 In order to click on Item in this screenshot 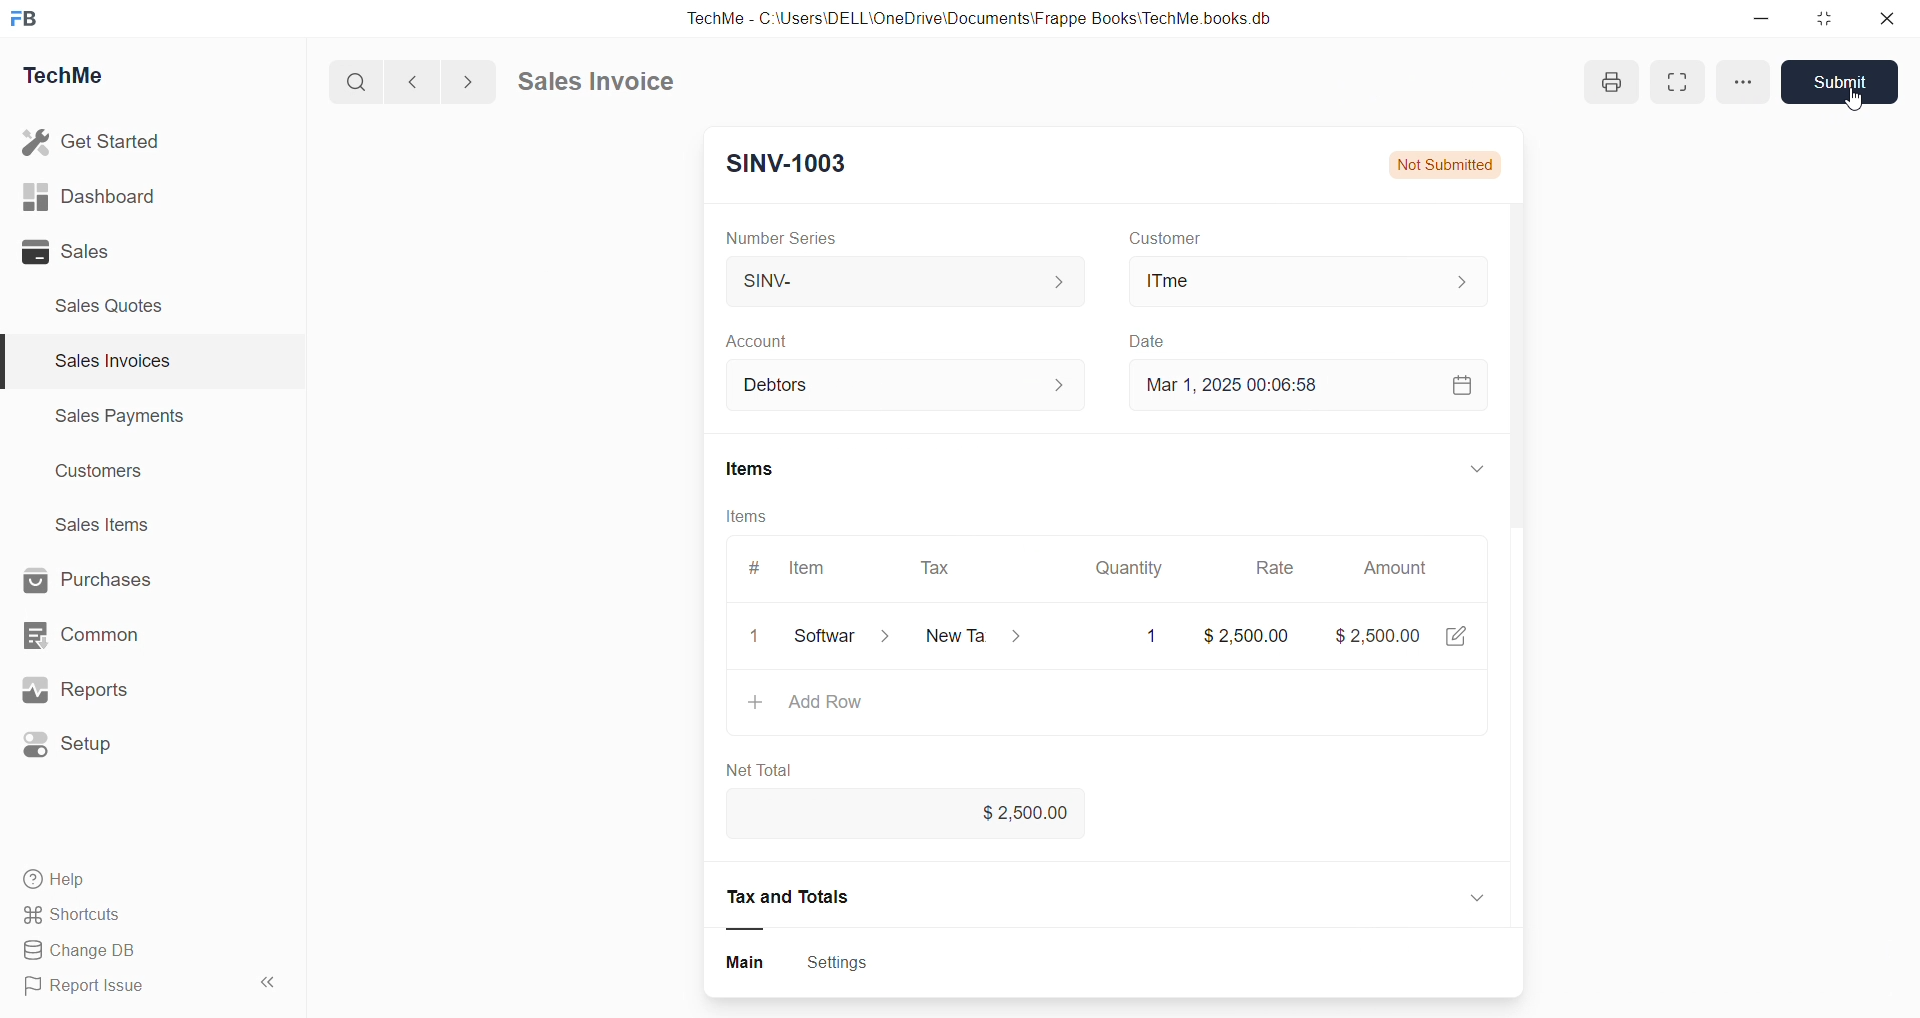, I will do `click(817, 567)`.